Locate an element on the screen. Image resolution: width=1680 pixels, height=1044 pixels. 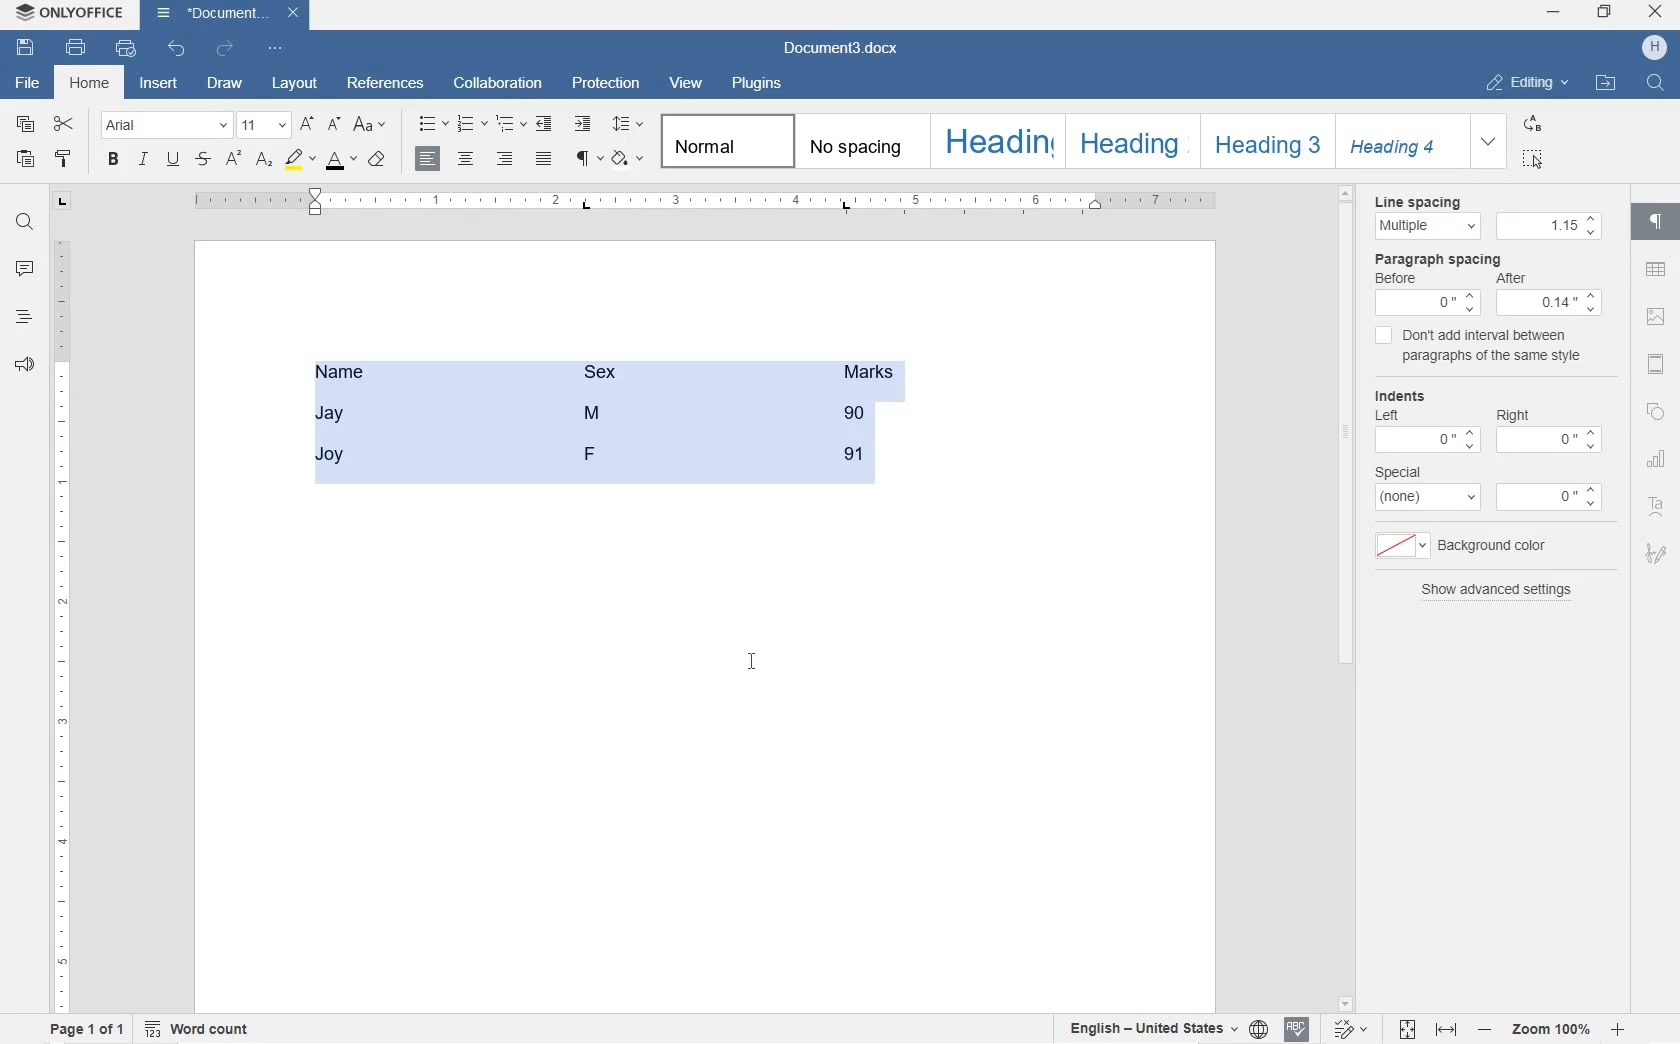
BULLET is located at coordinates (432, 125).